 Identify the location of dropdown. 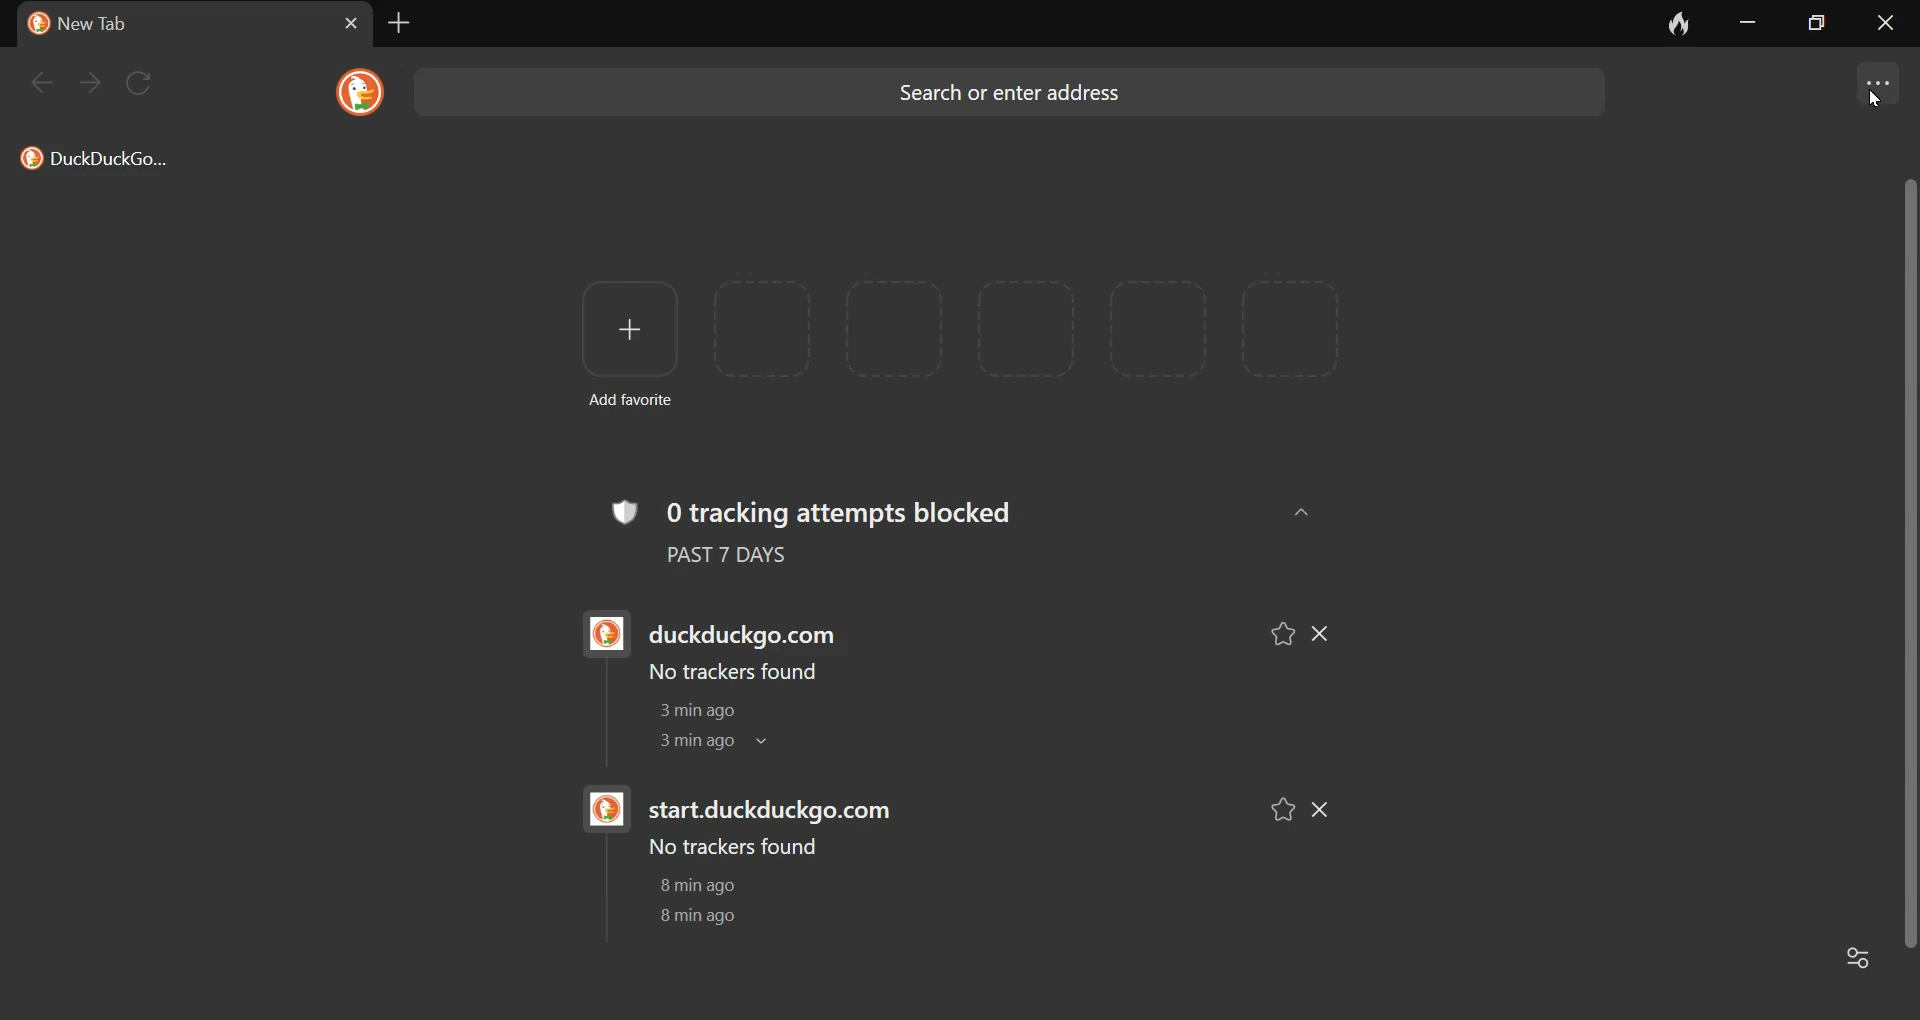
(773, 745).